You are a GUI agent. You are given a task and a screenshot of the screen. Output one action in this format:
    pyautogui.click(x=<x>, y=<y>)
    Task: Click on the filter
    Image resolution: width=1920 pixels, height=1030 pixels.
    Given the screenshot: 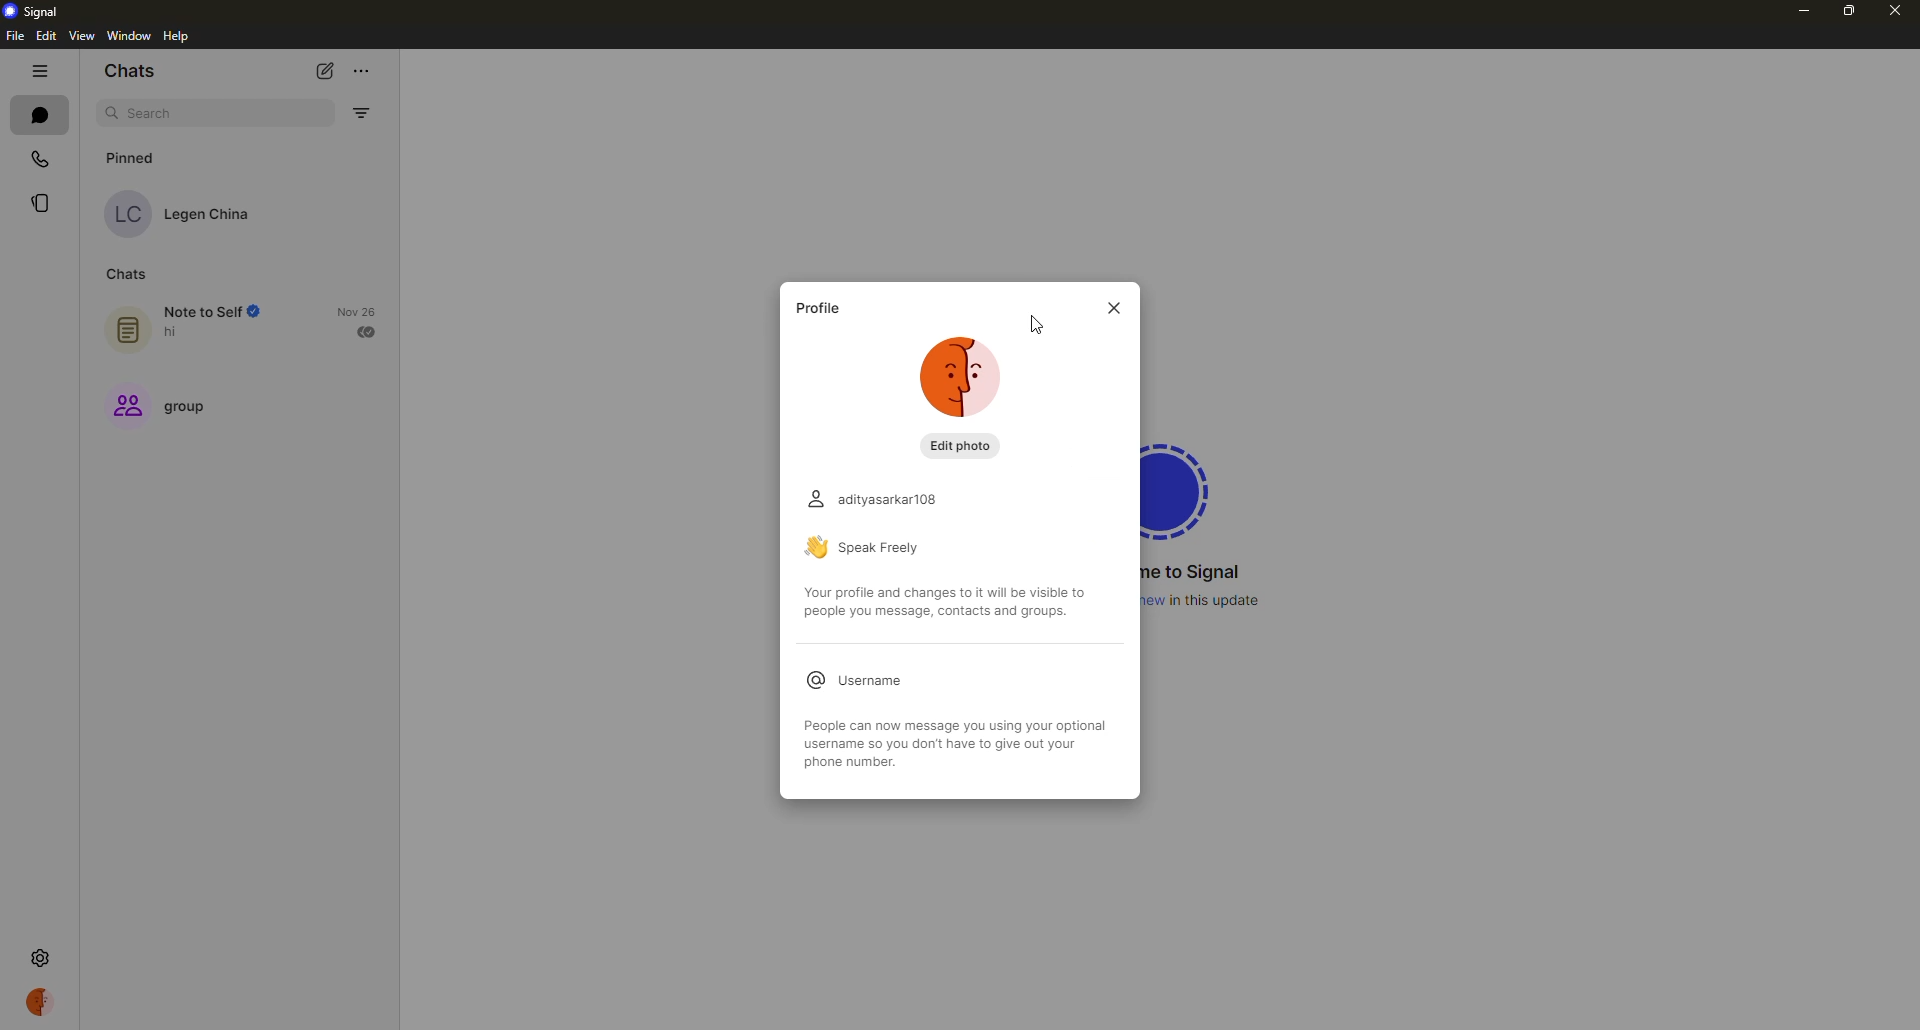 What is the action you would take?
    pyautogui.click(x=360, y=113)
    